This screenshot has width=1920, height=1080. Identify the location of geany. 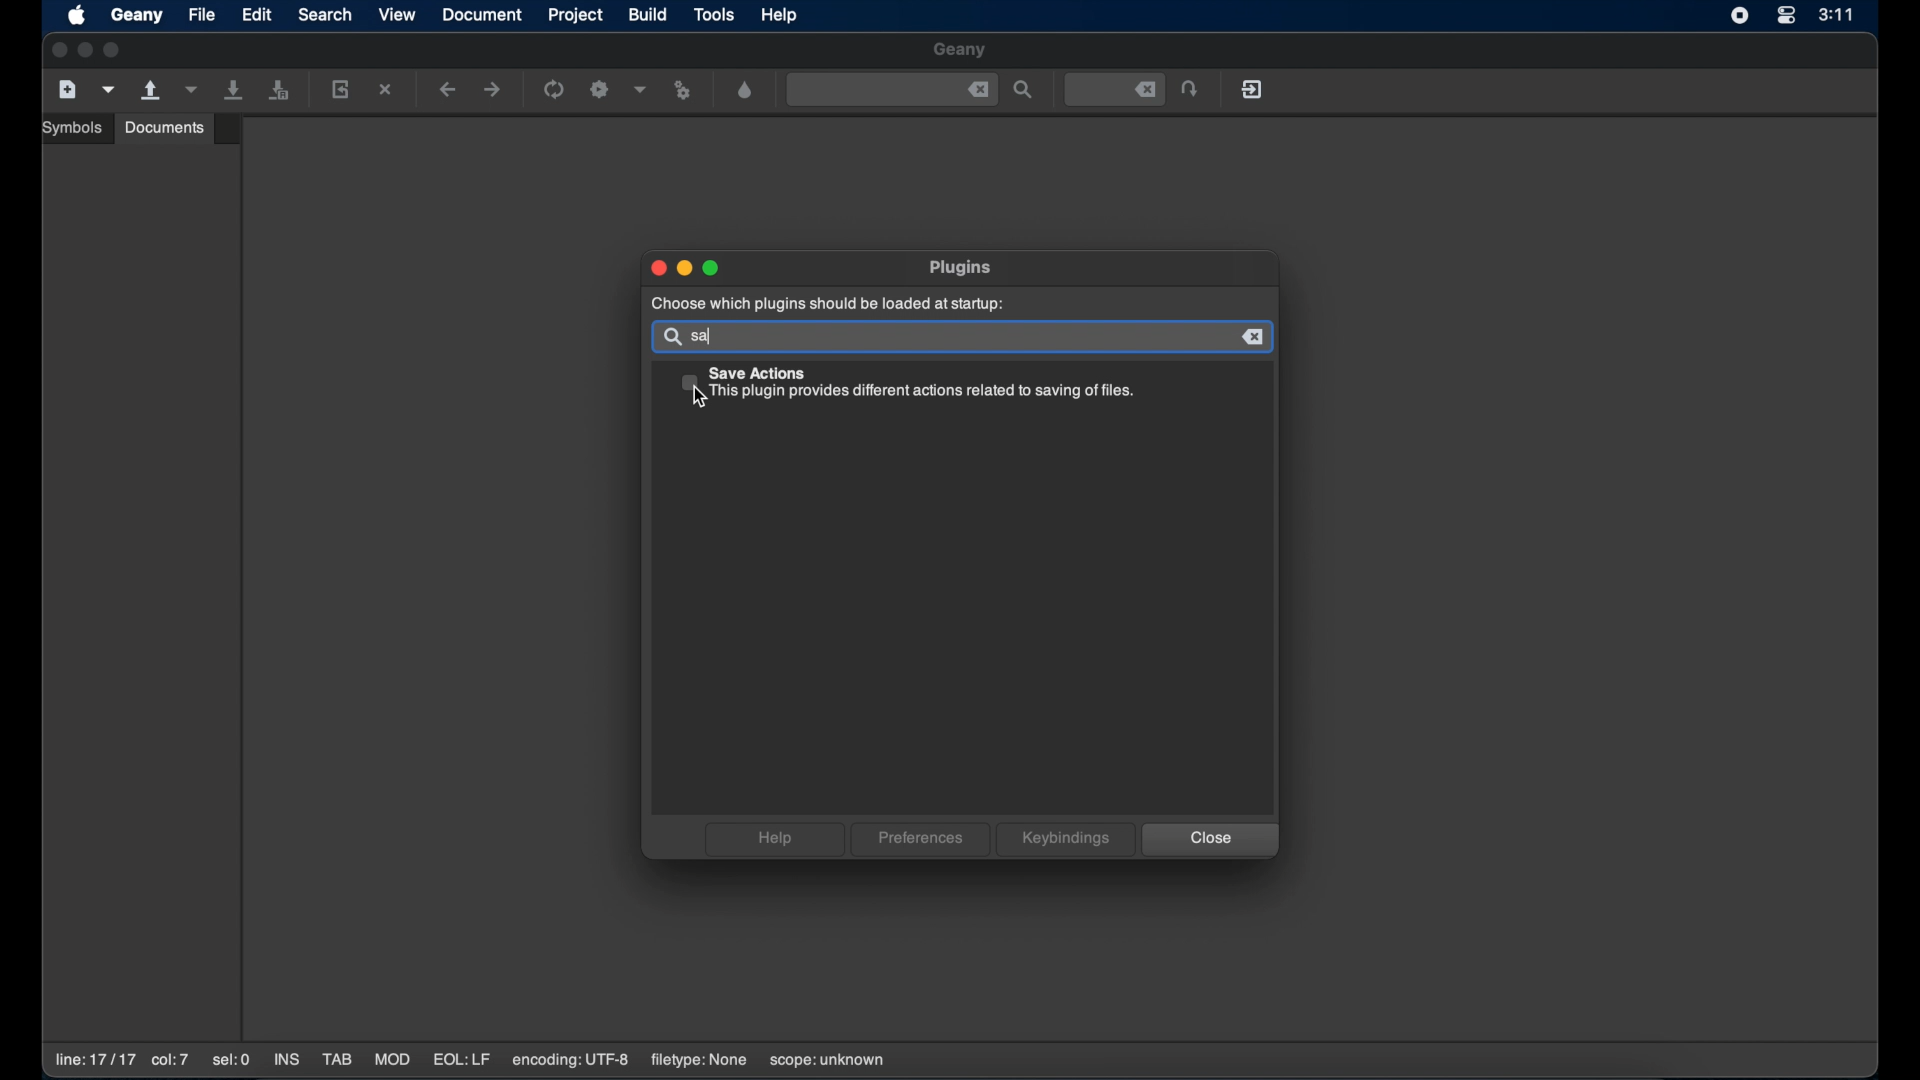
(137, 16).